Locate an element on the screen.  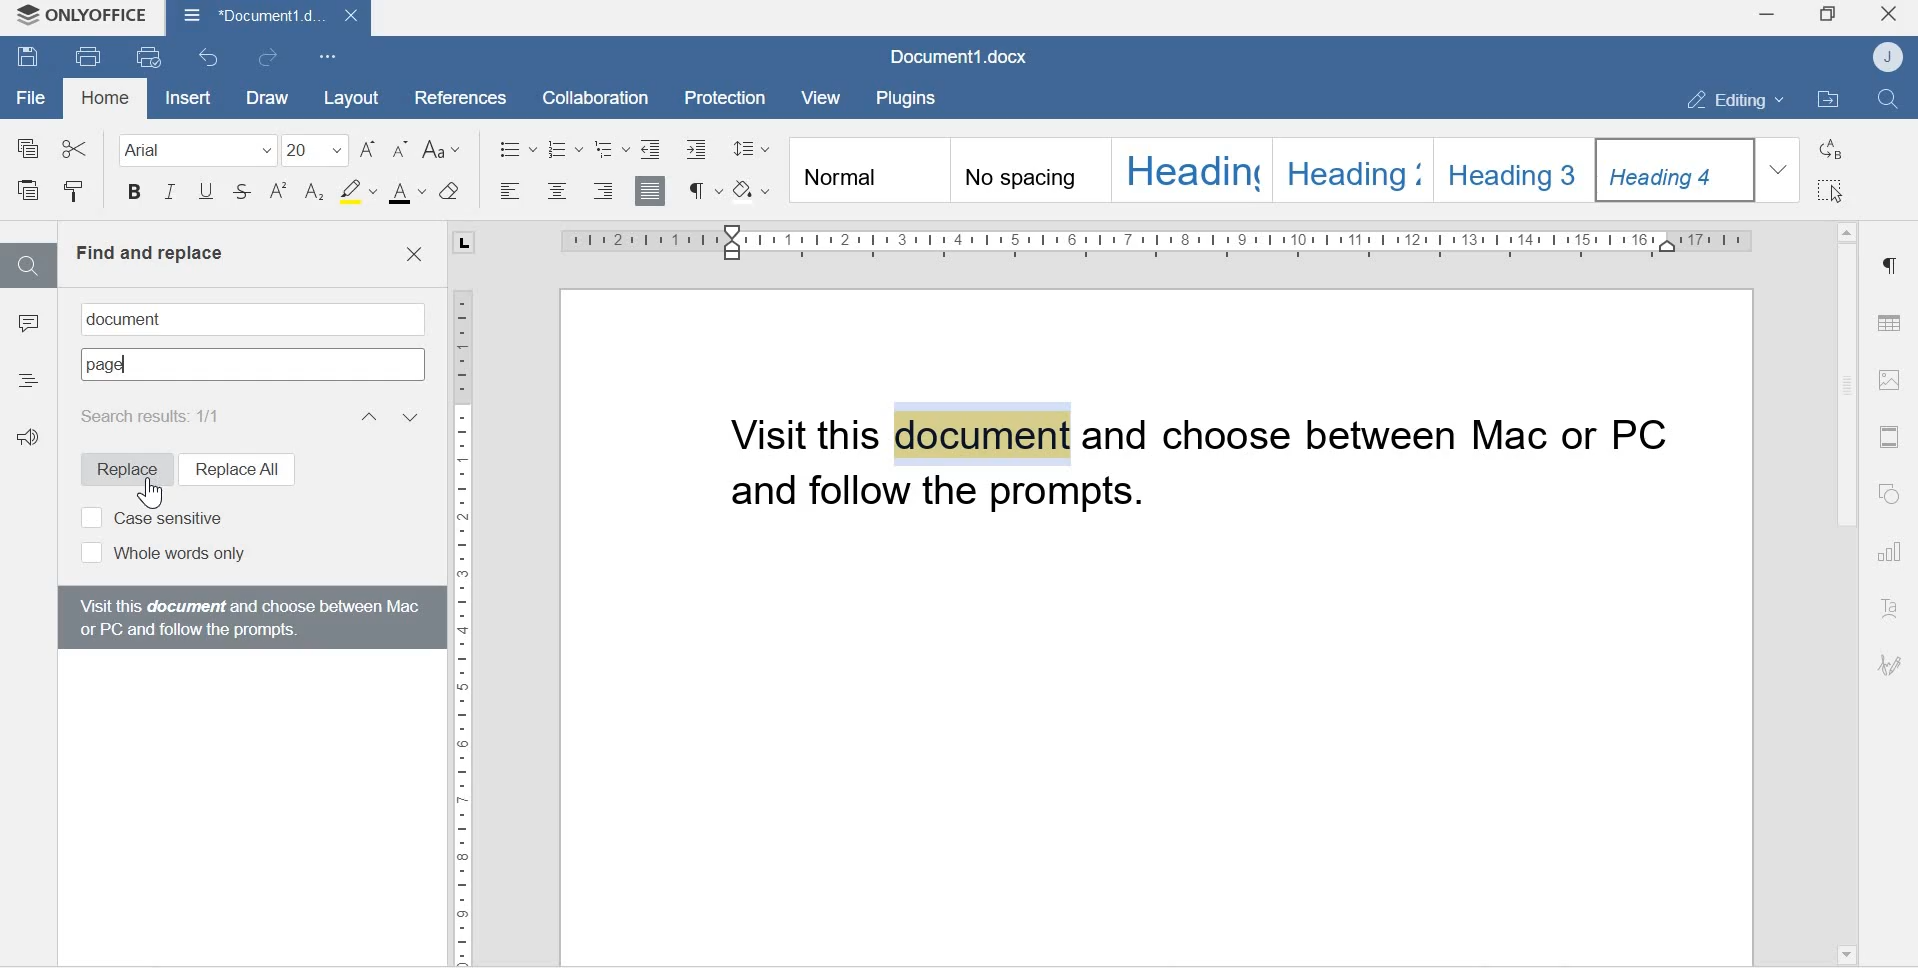
and choose between MAC or PC is located at coordinates (1391, 437).